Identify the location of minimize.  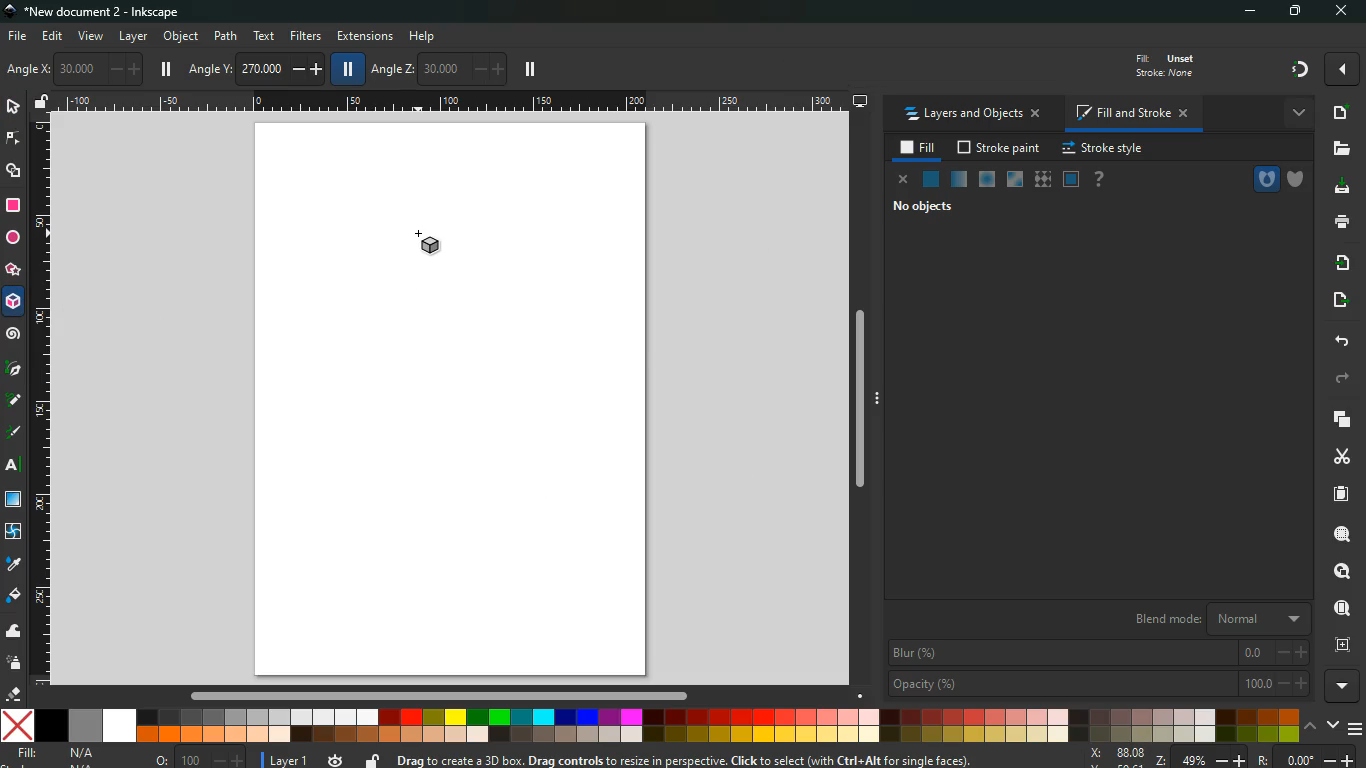
(1255, 12).